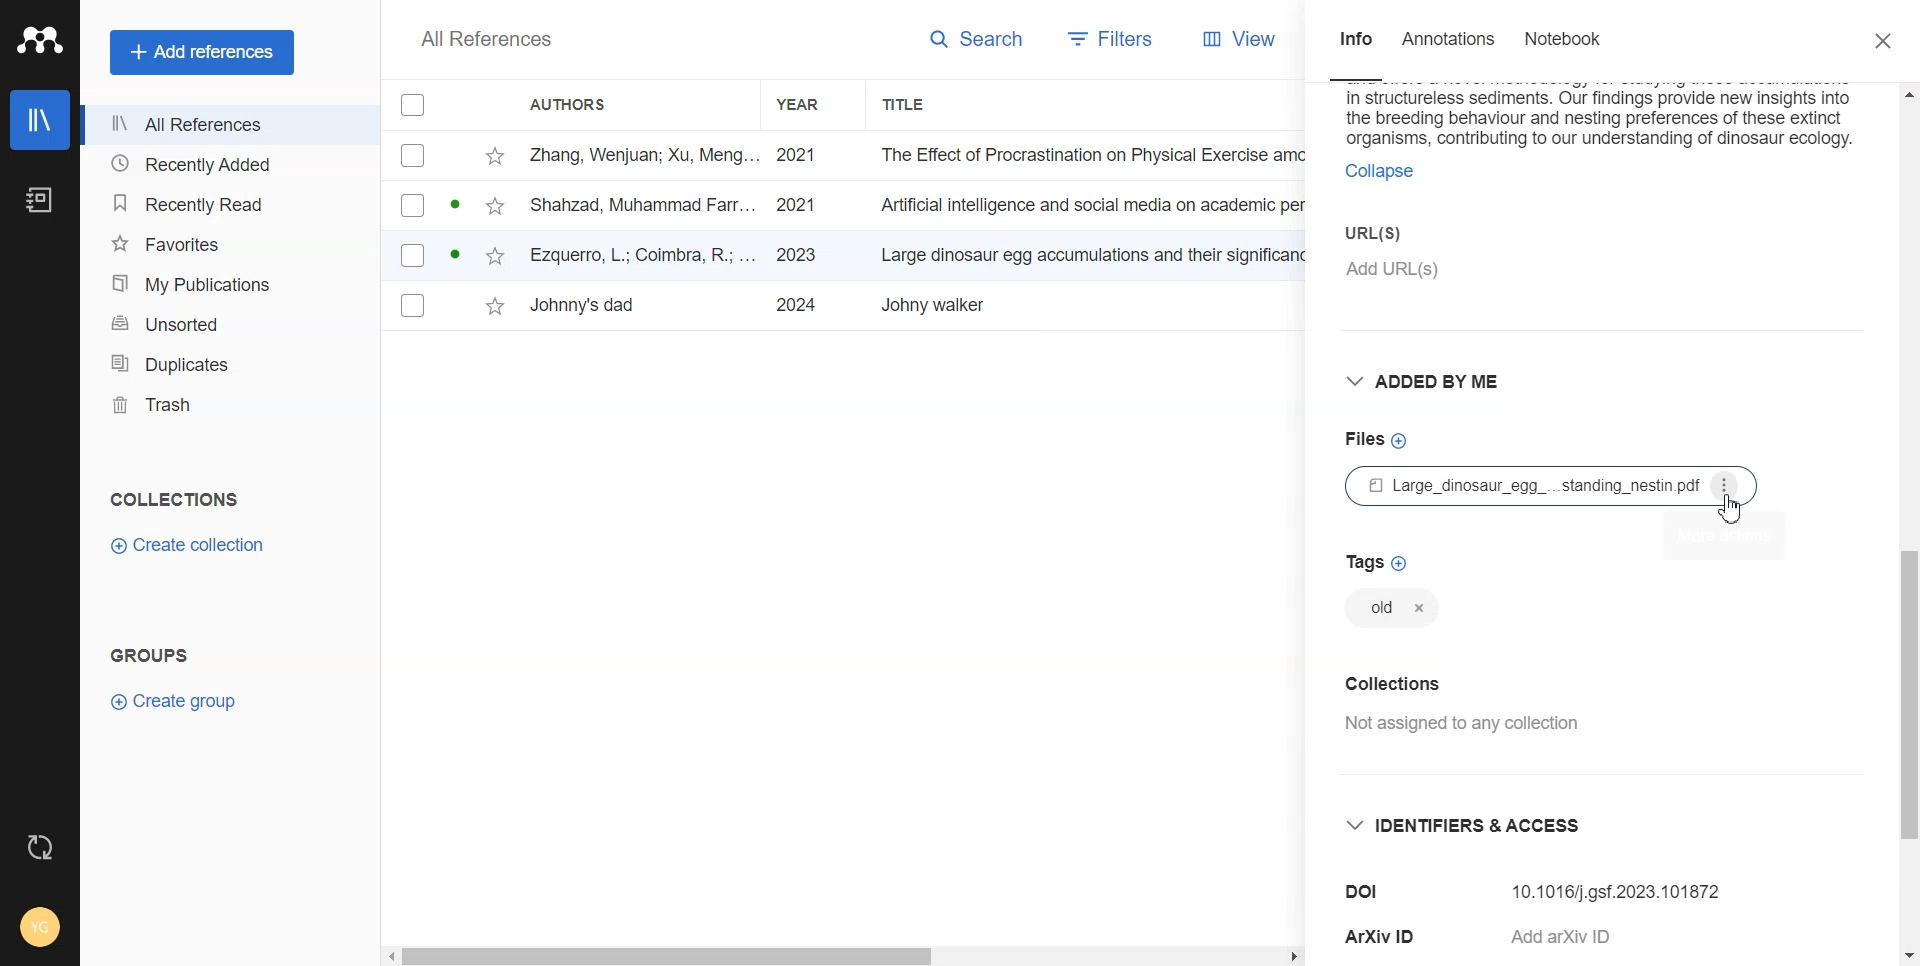 This screenshot has height=966, width=1920. What do you see at coordinates (495, 254) in the screenshot?
I see `Toggle favorites` at bounding box center [495, 254].